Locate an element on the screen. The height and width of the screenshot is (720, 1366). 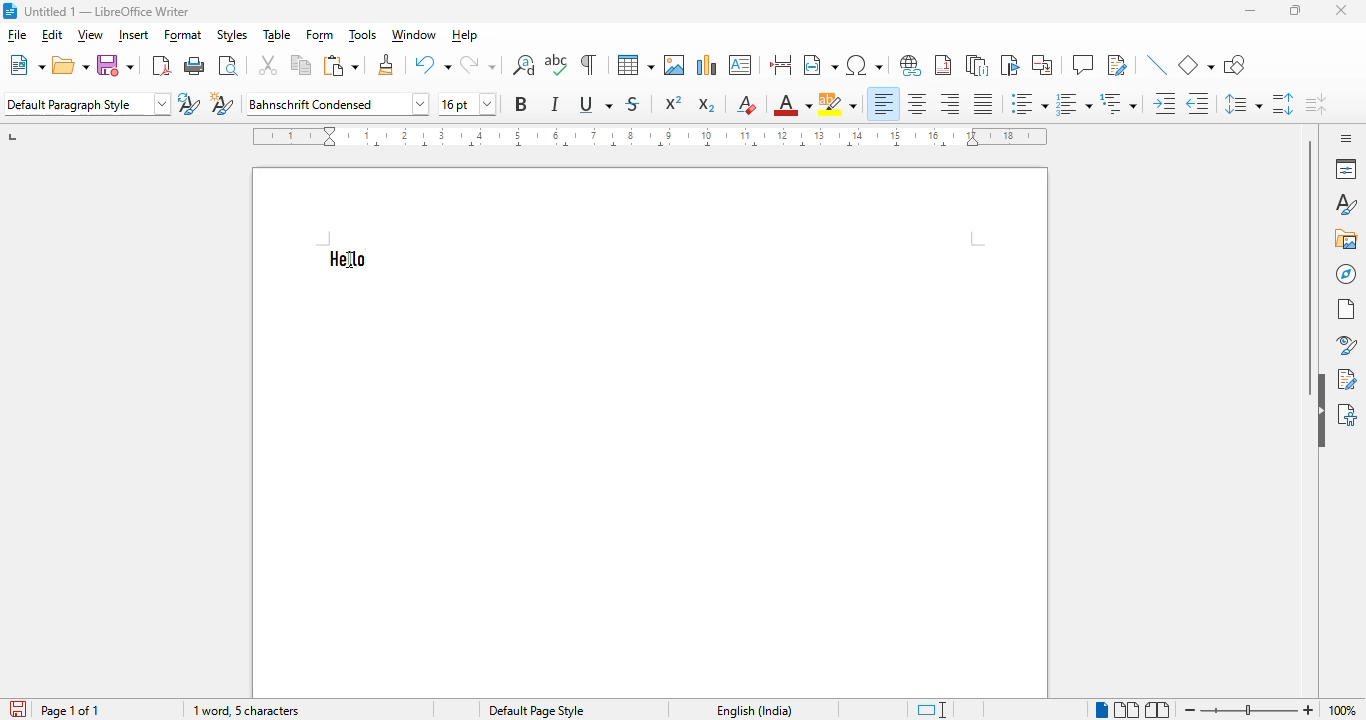
insert table is located at coordinates (636, 64).